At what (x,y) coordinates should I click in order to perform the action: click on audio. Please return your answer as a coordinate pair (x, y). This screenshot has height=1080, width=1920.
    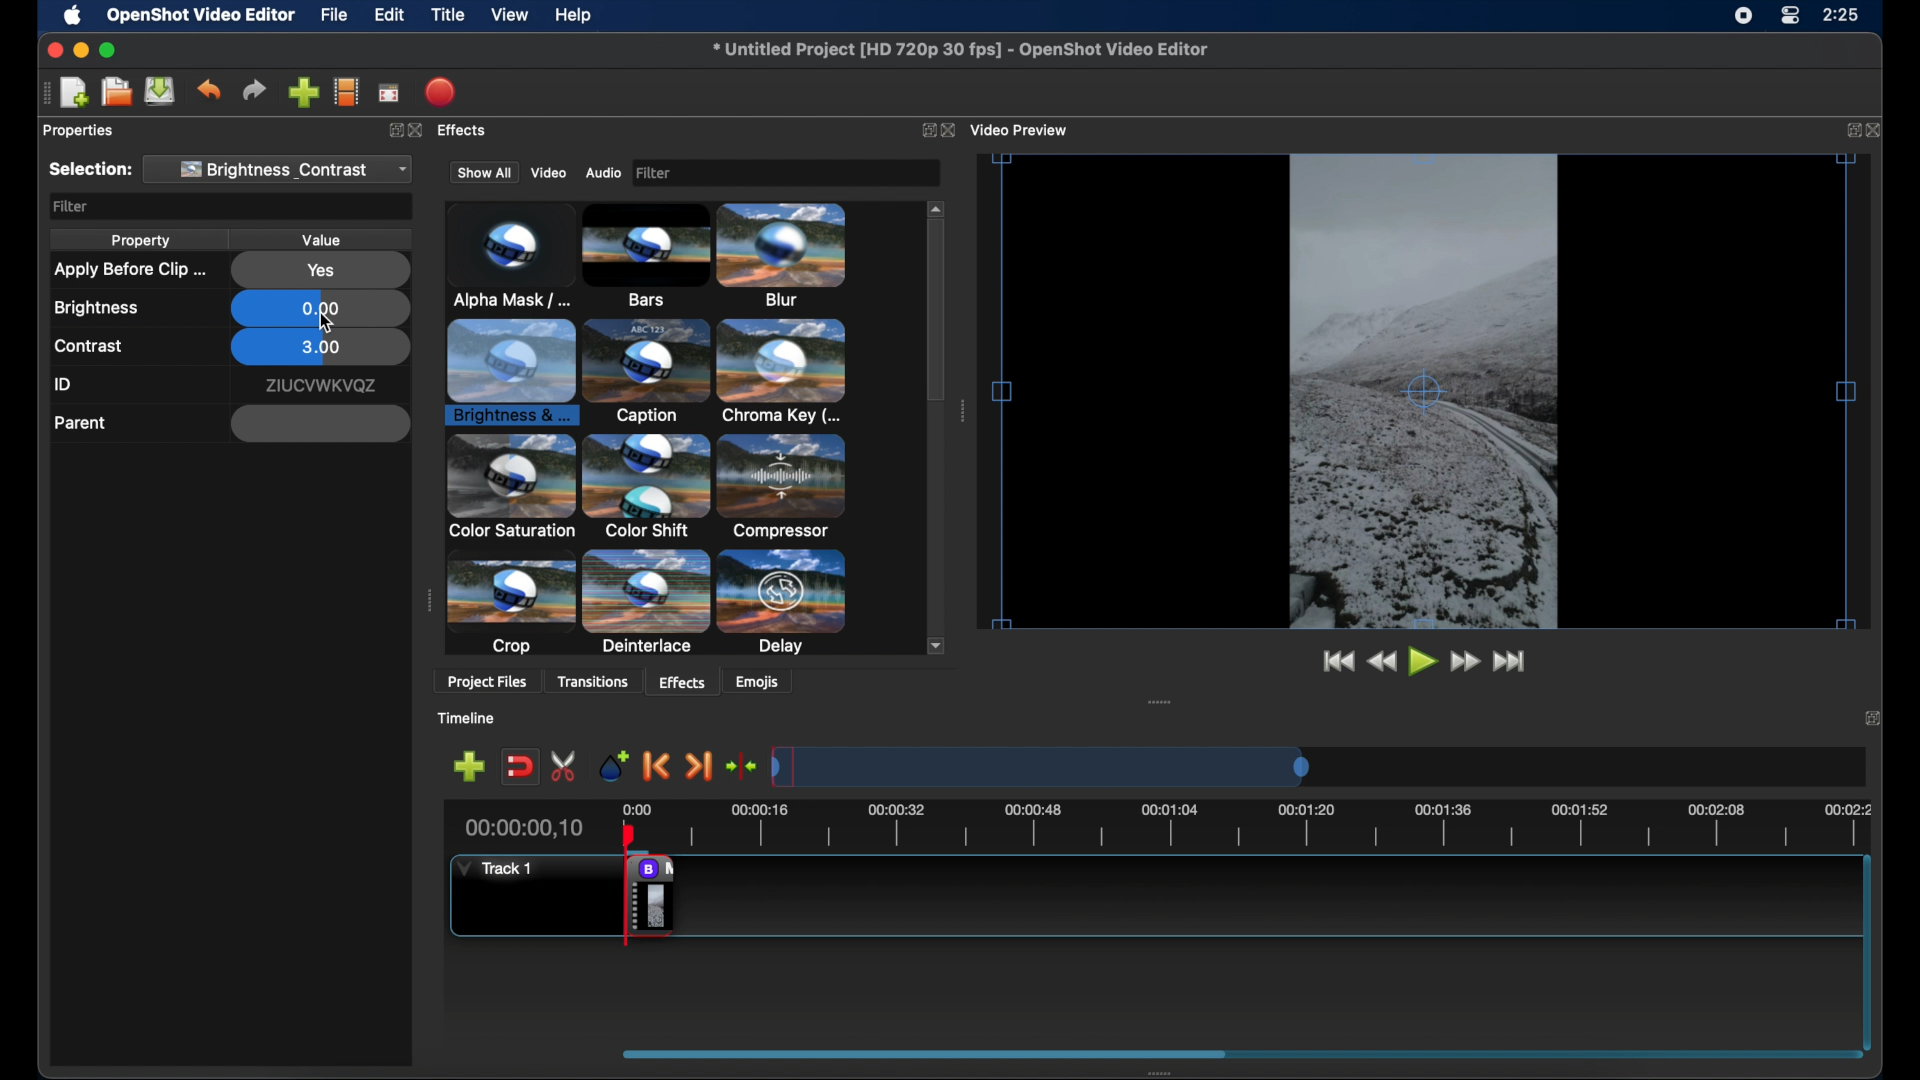
    Looking at the image, I should click on (604, 172).